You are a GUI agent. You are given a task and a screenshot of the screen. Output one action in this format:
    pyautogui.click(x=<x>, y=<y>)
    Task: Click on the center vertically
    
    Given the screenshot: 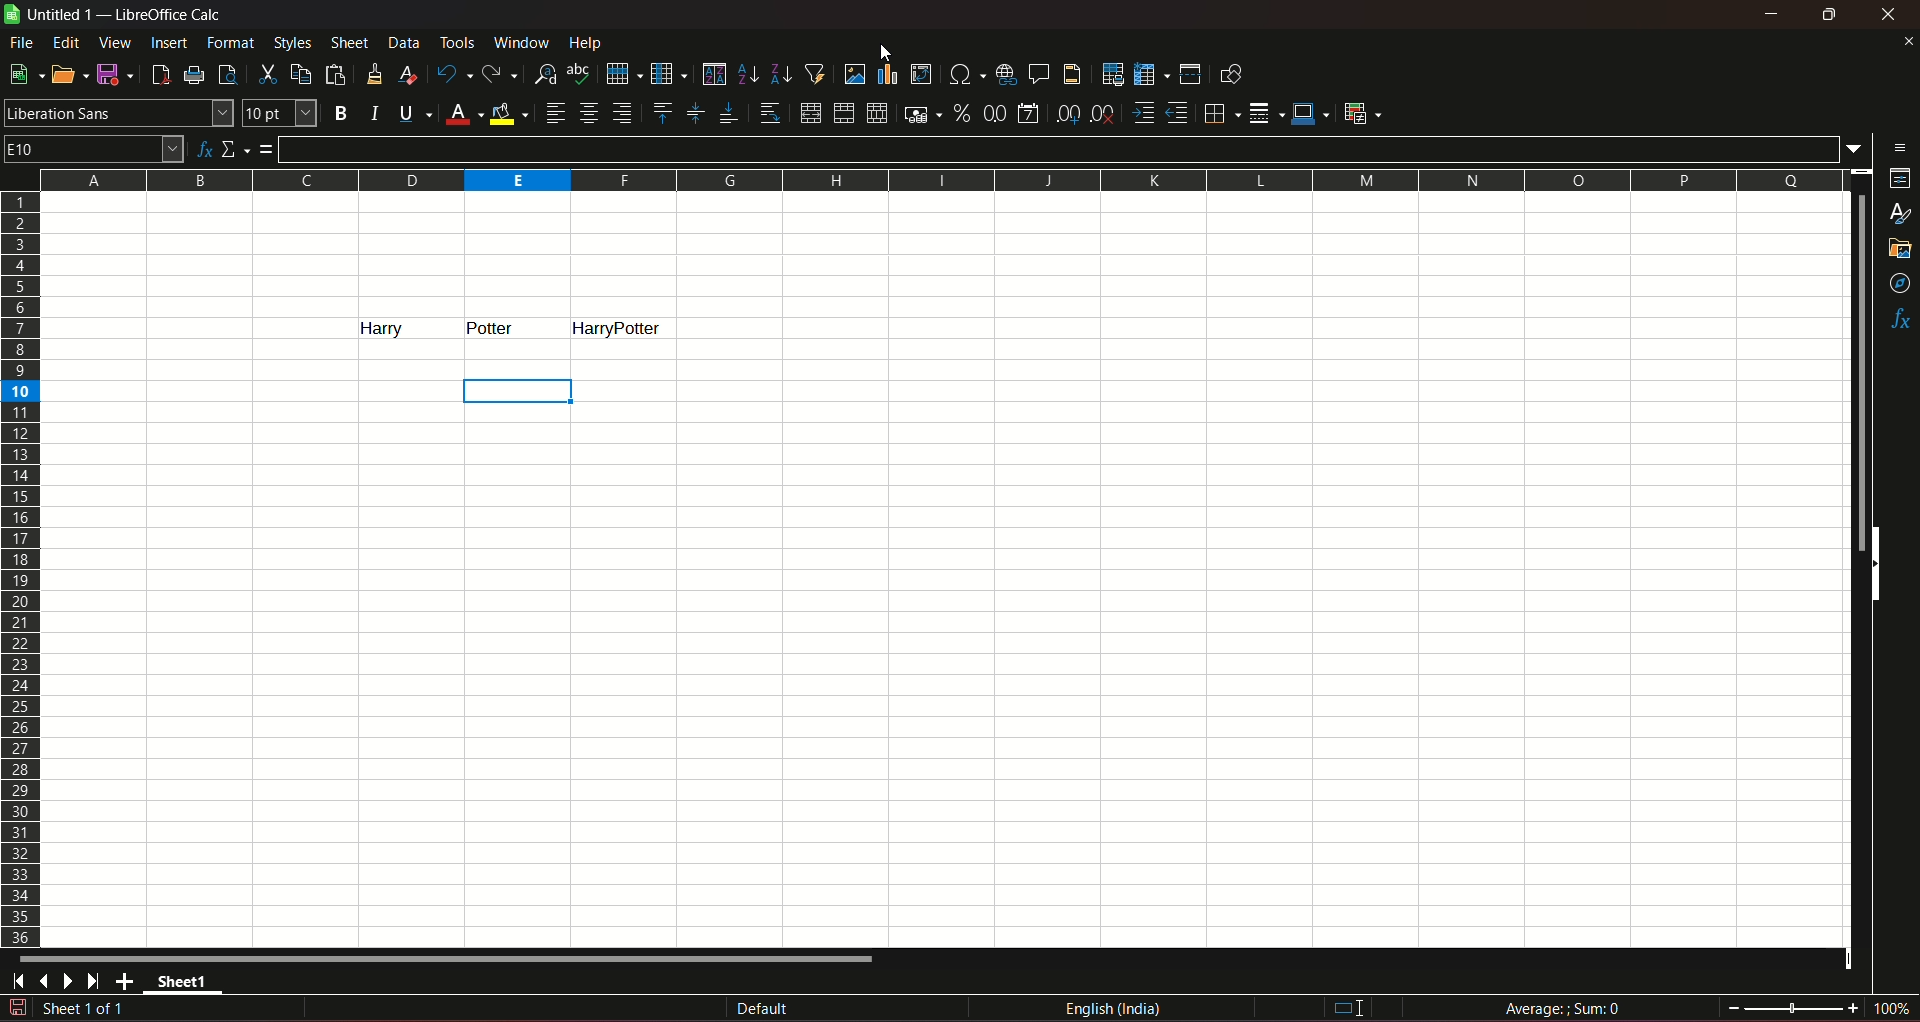 What is the action you would take?
    pyautogui.click(x=694, y=113)
    